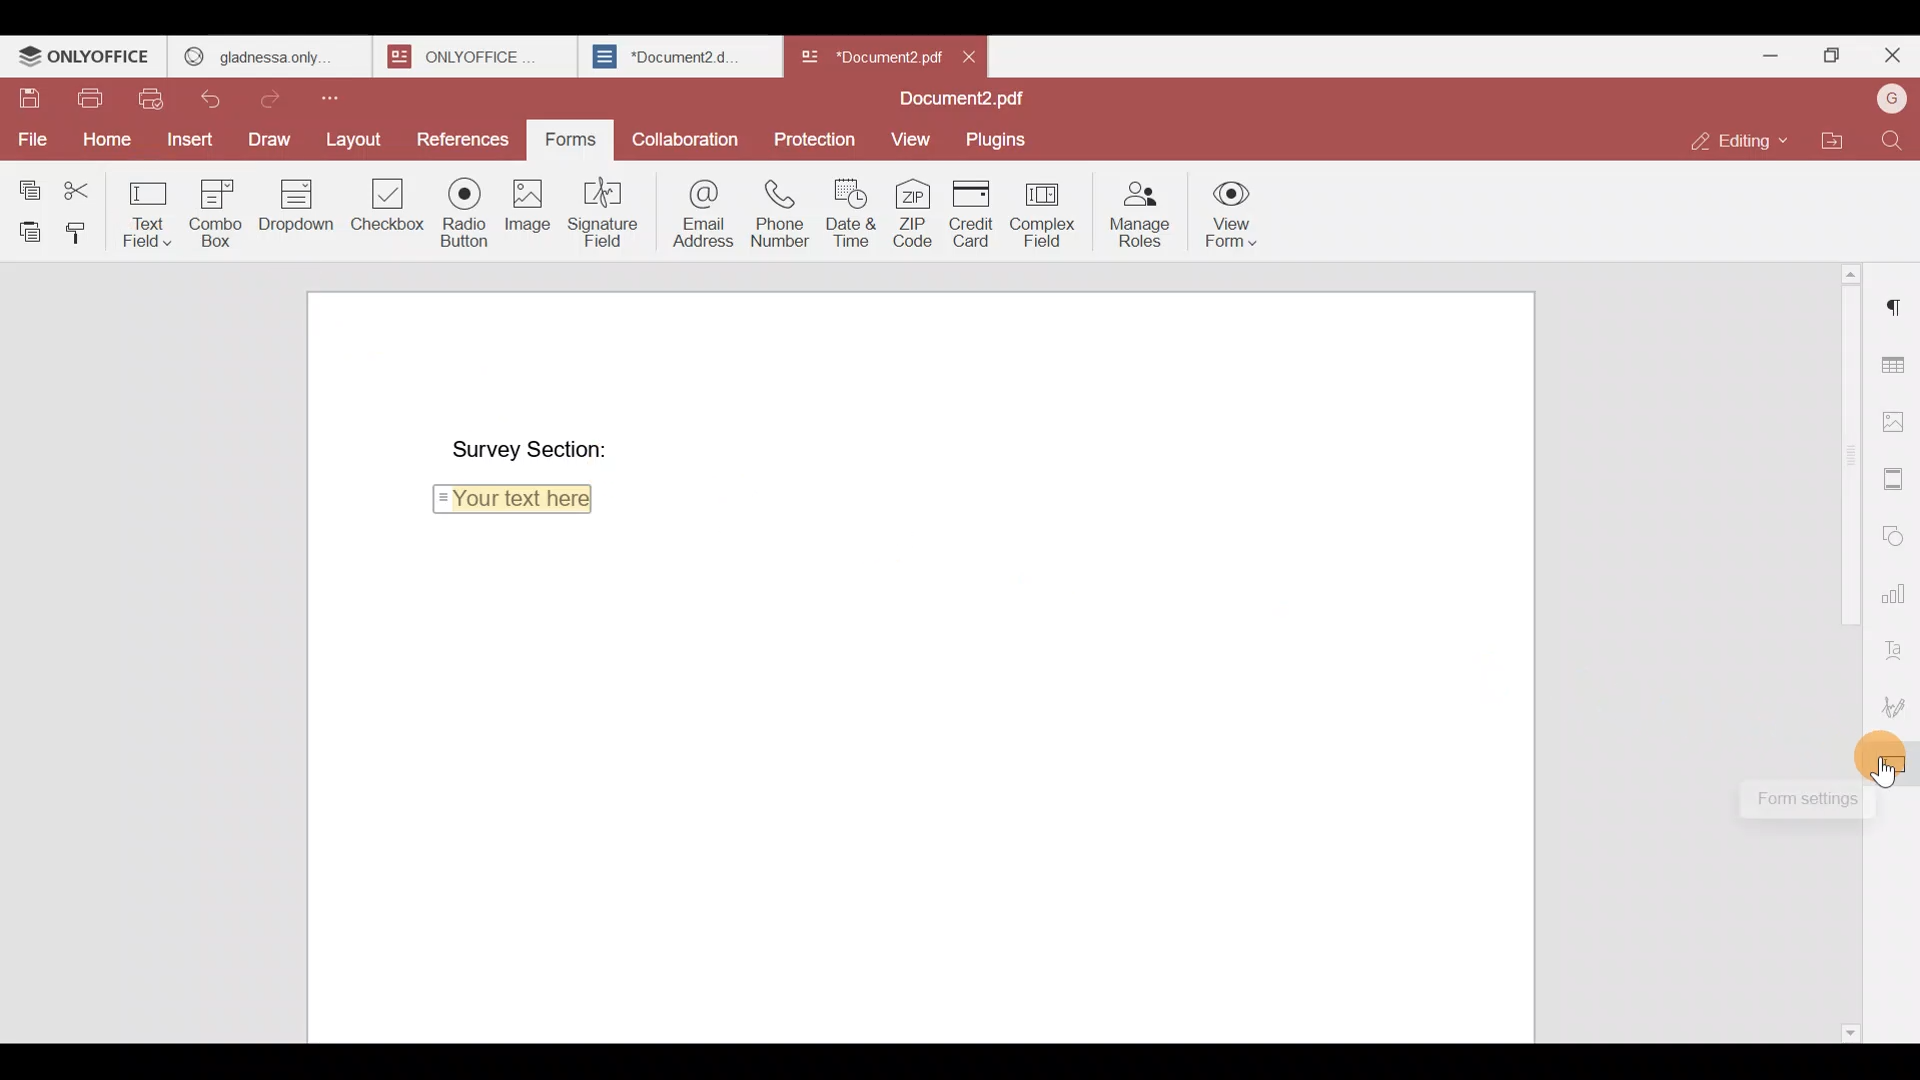 This screenshot has height=1080, width=1920. I want to click on Cut, so click(85, 184).